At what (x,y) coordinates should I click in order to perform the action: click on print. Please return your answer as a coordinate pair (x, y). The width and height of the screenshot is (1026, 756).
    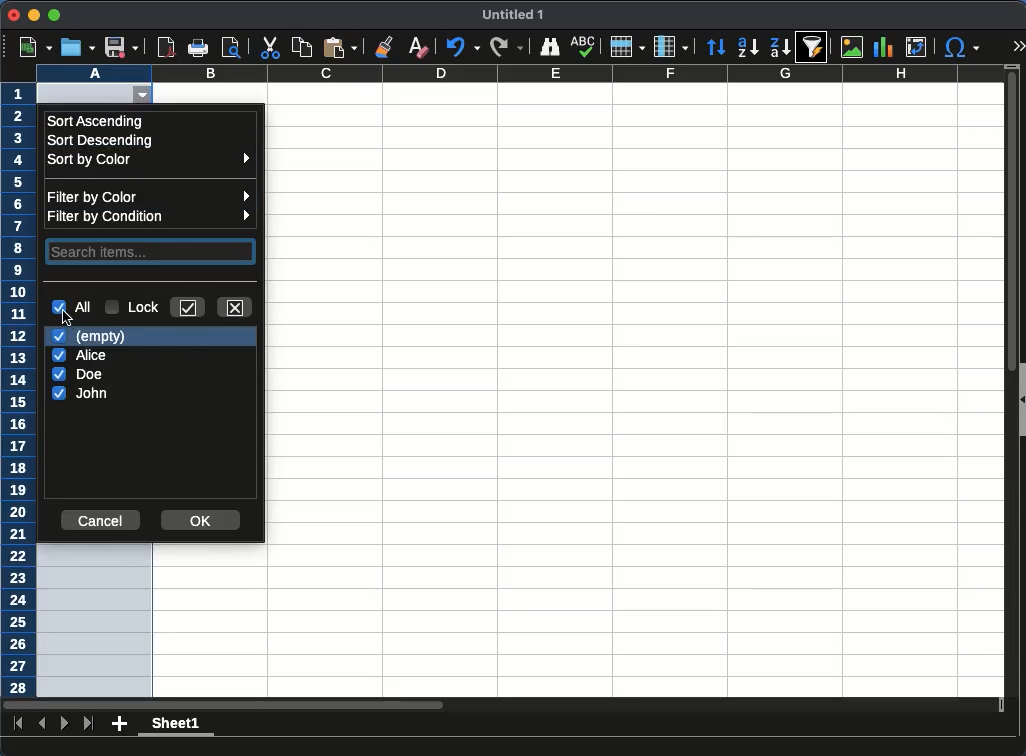
    Looking at the image, I should click on (198, 48).